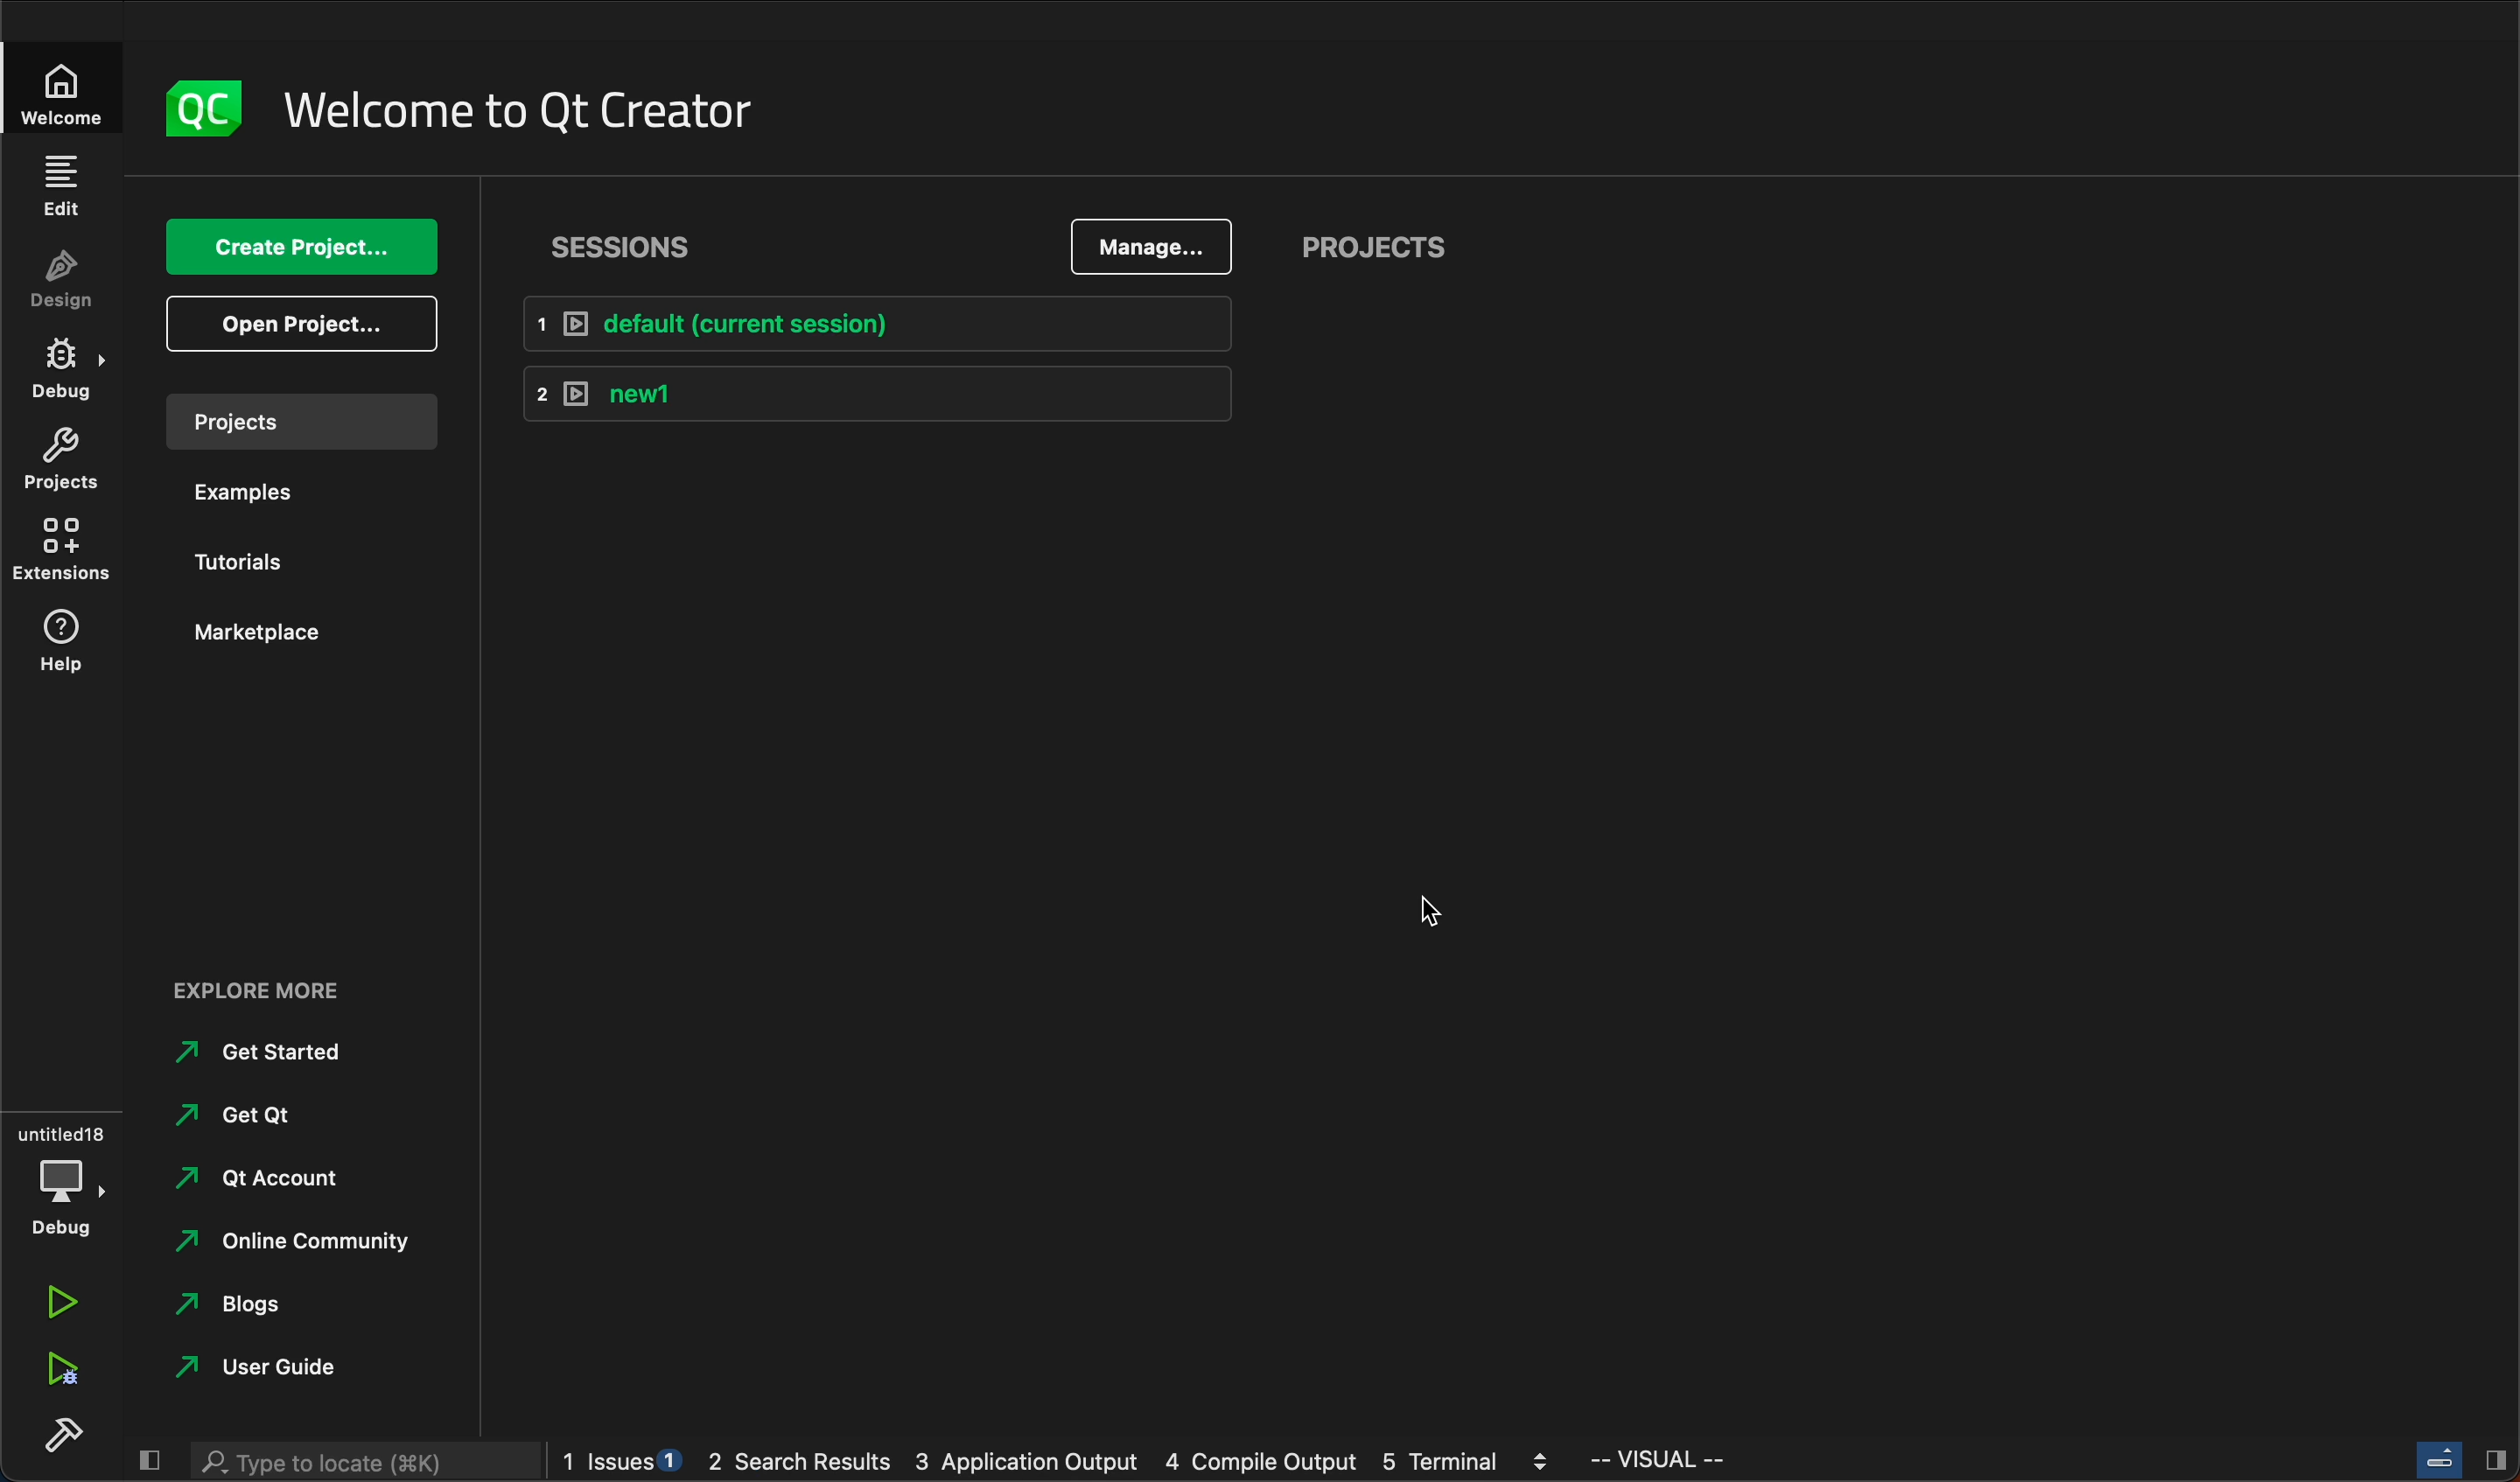 The width and height of the screenshot is (2520, 1482). Describe the element at coordinates (64, 550) in the screenshot. I see `extensions` at that location.